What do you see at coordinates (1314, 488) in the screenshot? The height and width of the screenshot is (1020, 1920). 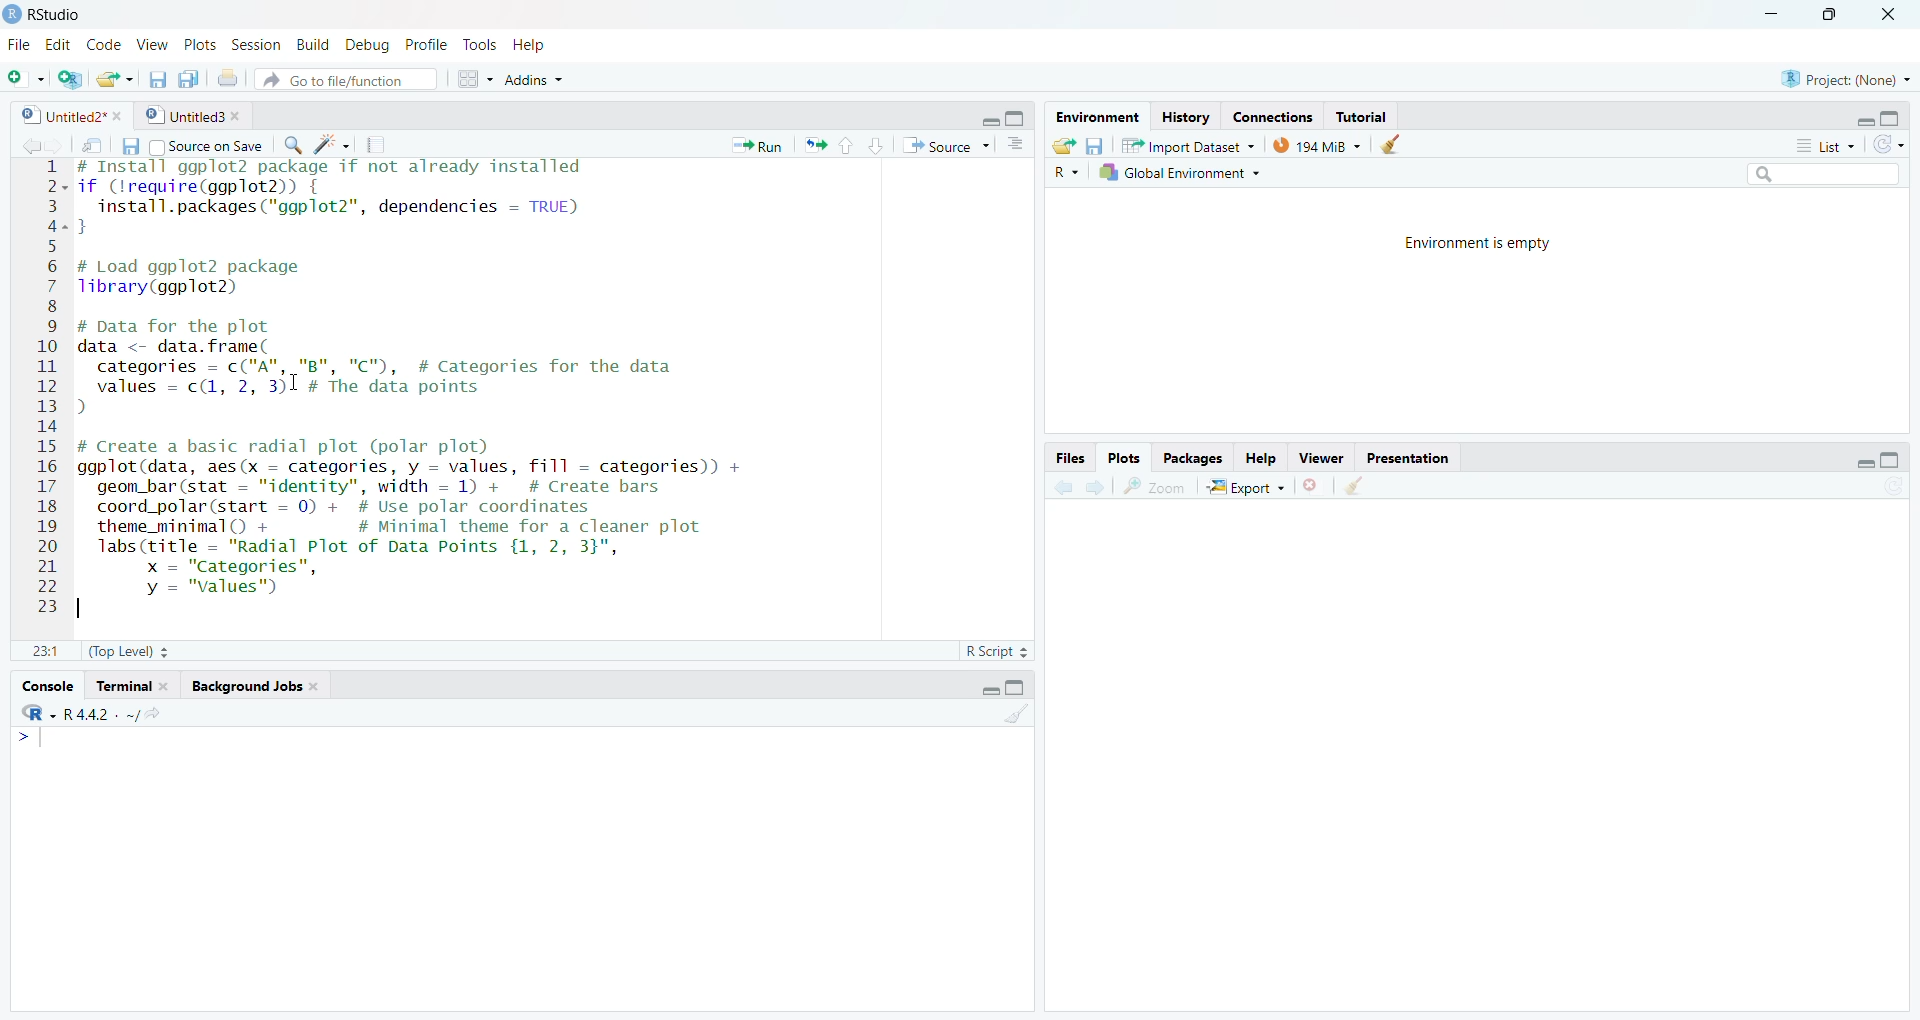 I see `close` at bounding box center [1314, 488].